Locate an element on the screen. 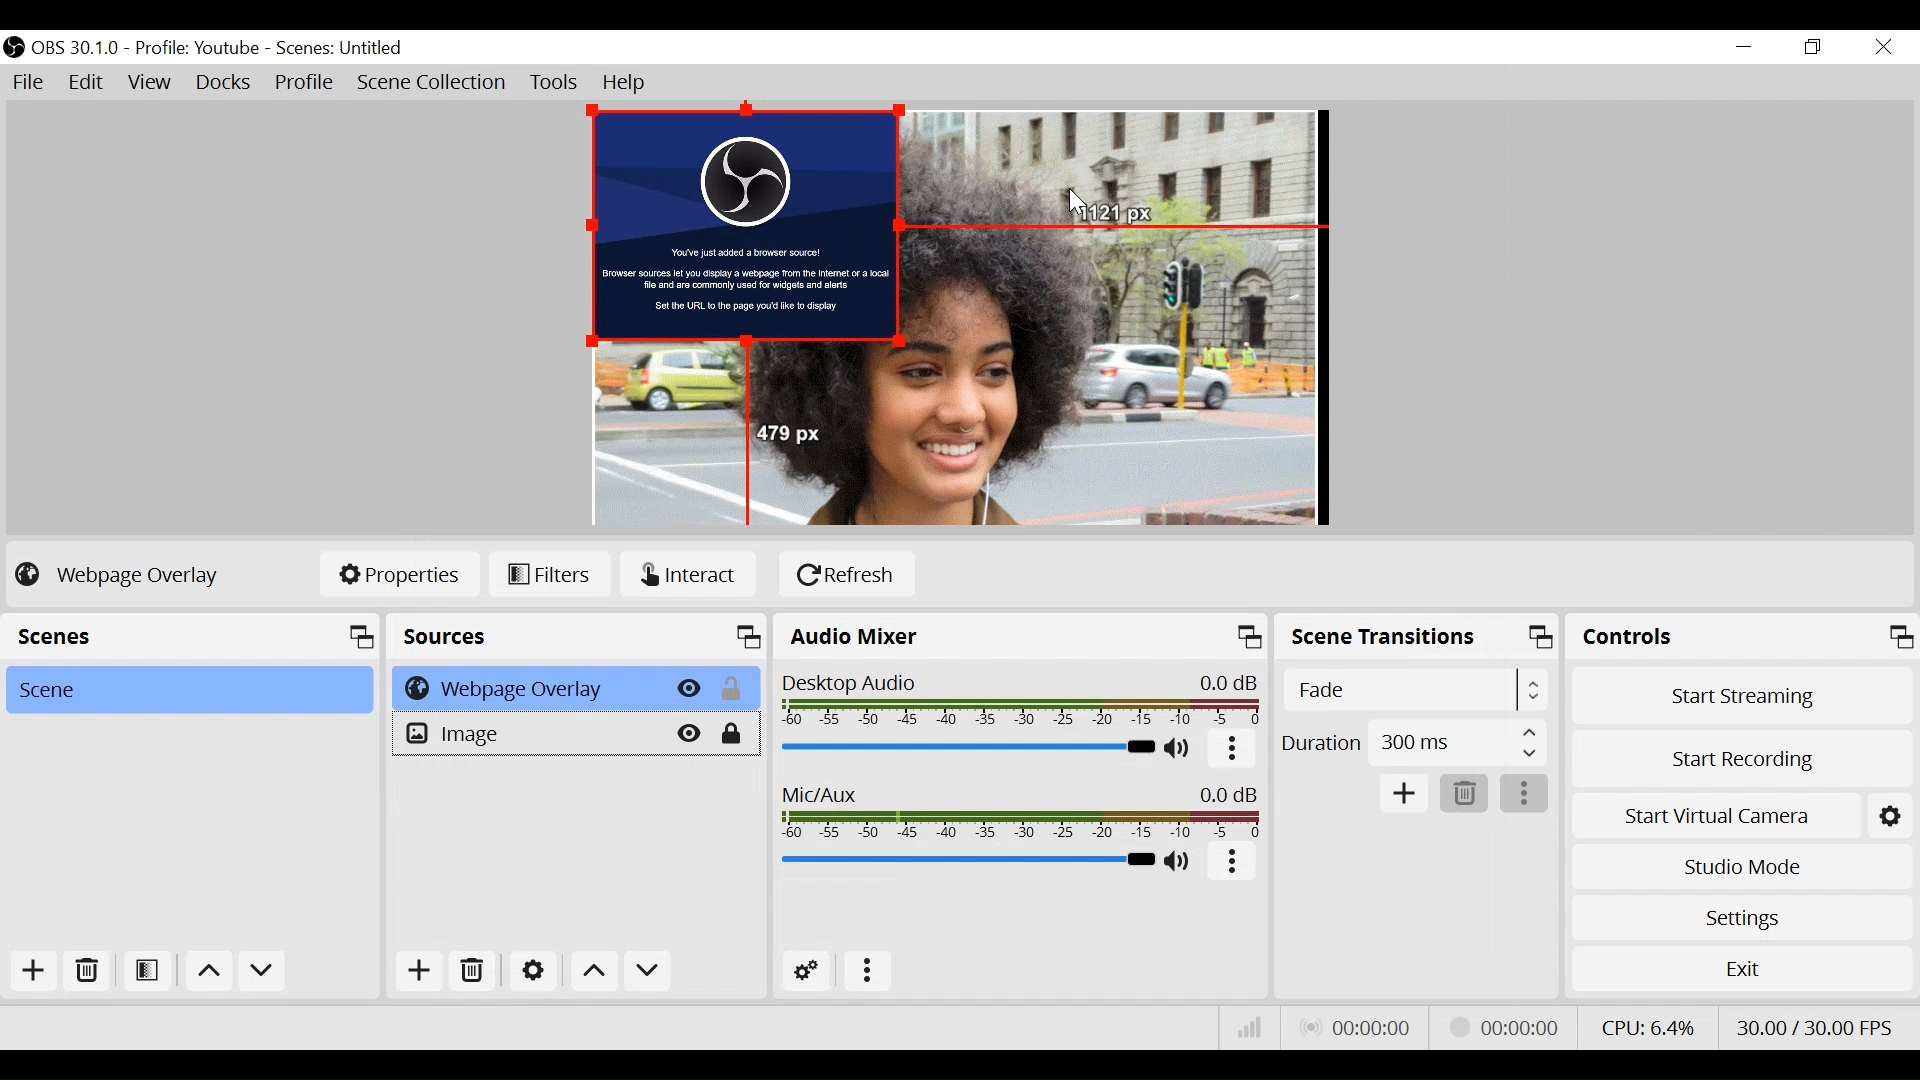 The image size is (1920, 1080). Recording Status is located at coordinates (1504, 1027).